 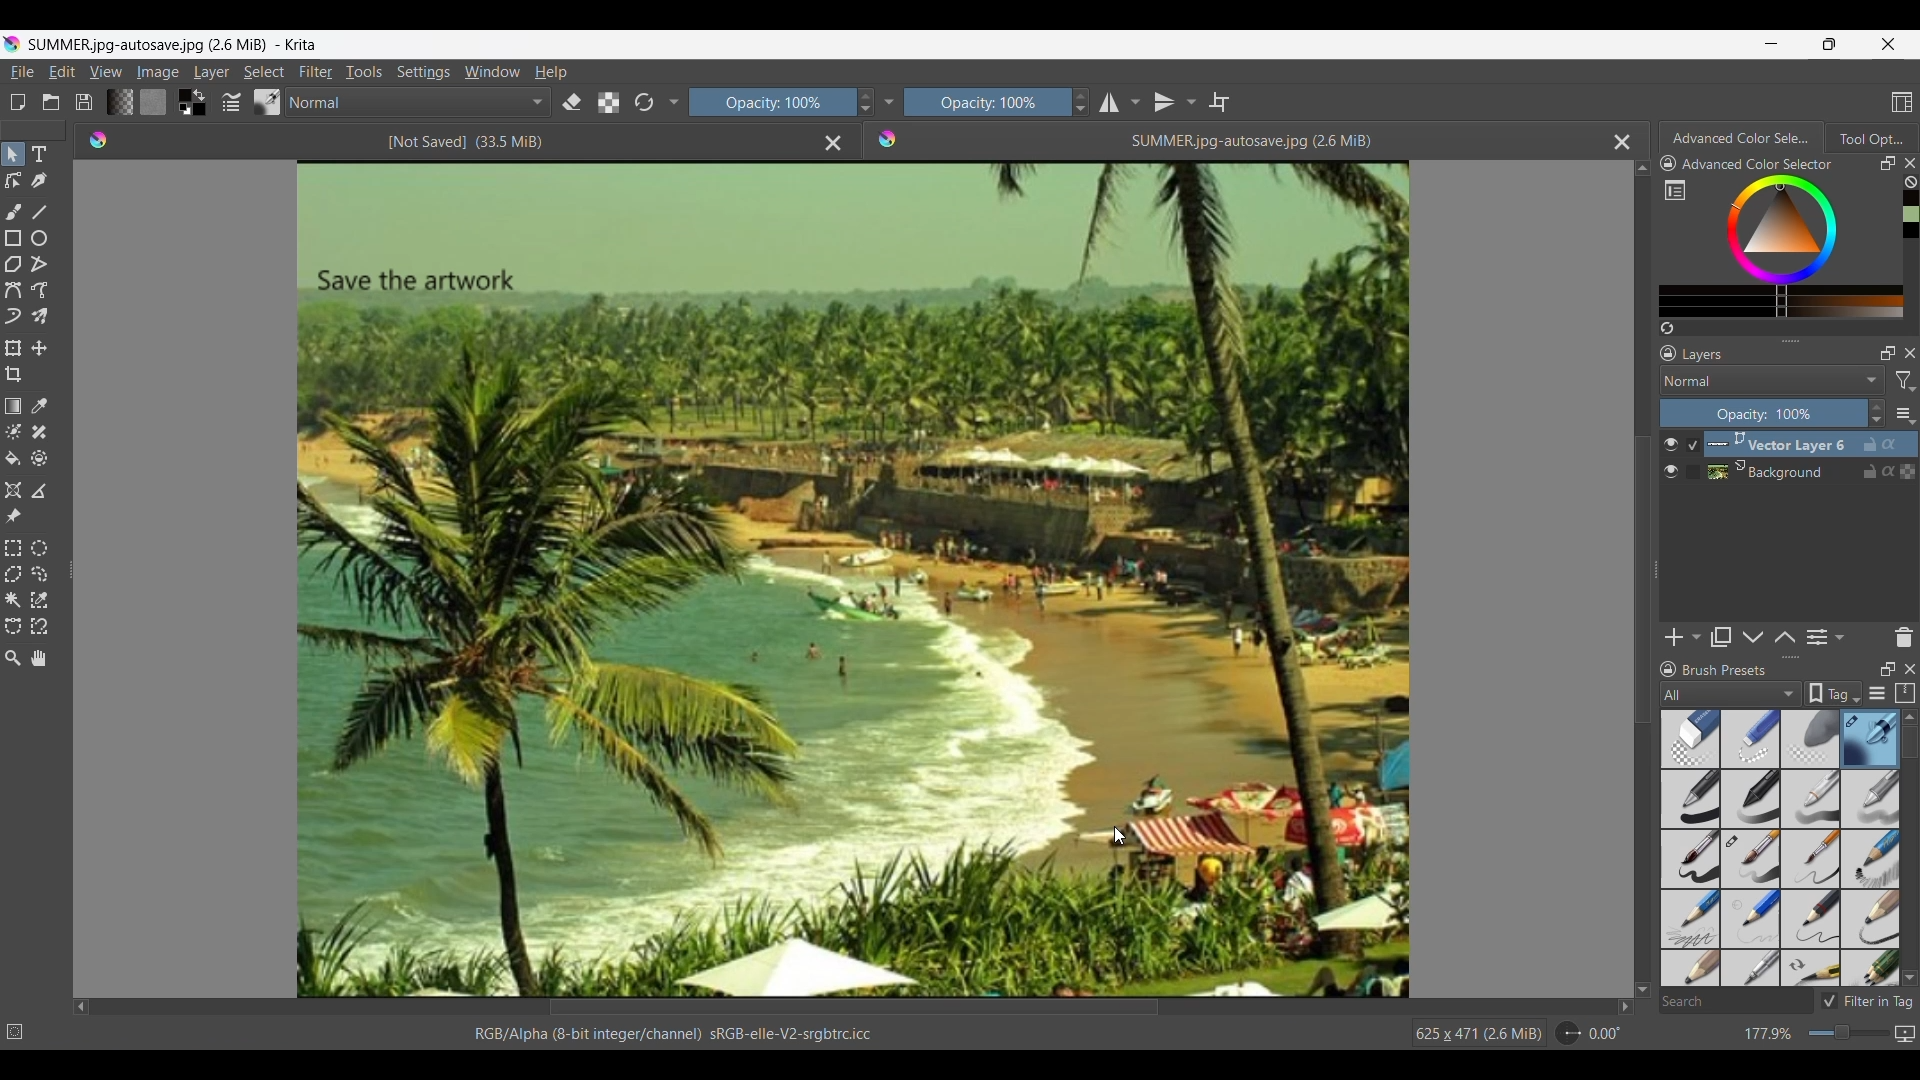 I want to click on Crop image to an area, so click(x=14, y=374).